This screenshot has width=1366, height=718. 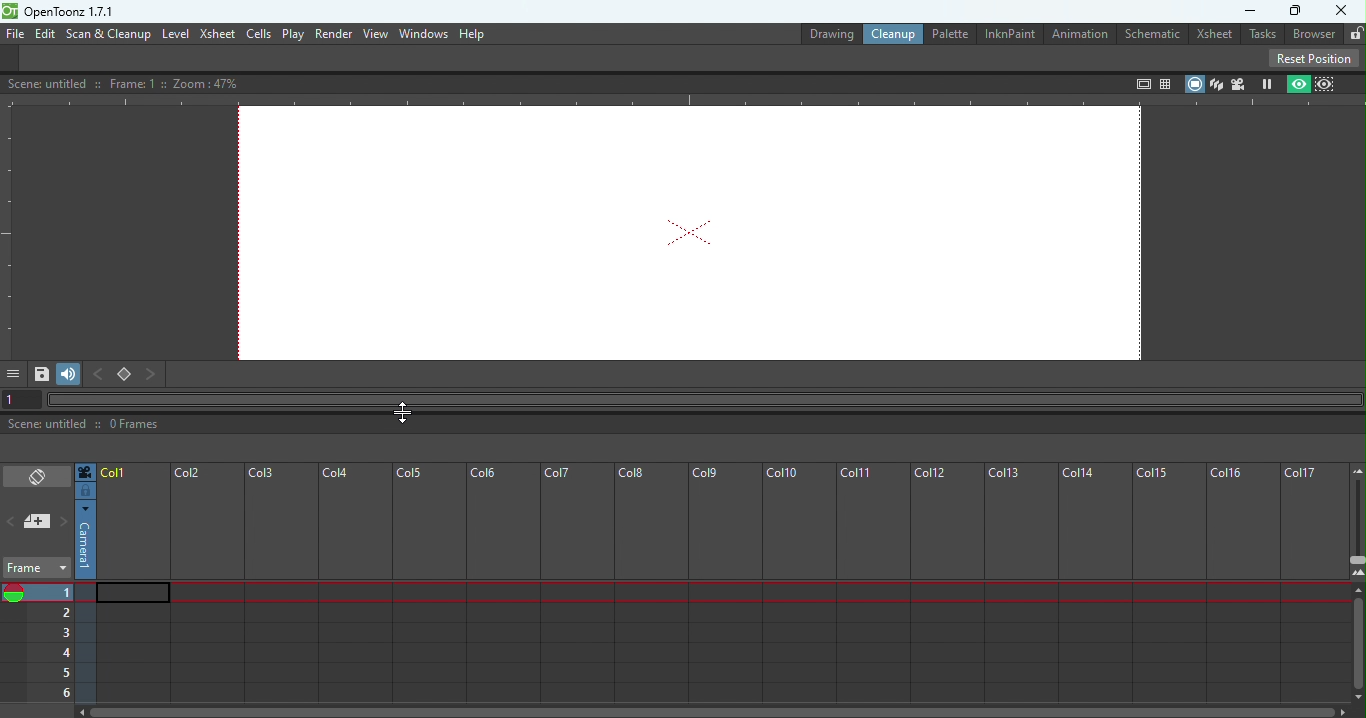 I want to click on Canvas, so click(x=692, y=235).